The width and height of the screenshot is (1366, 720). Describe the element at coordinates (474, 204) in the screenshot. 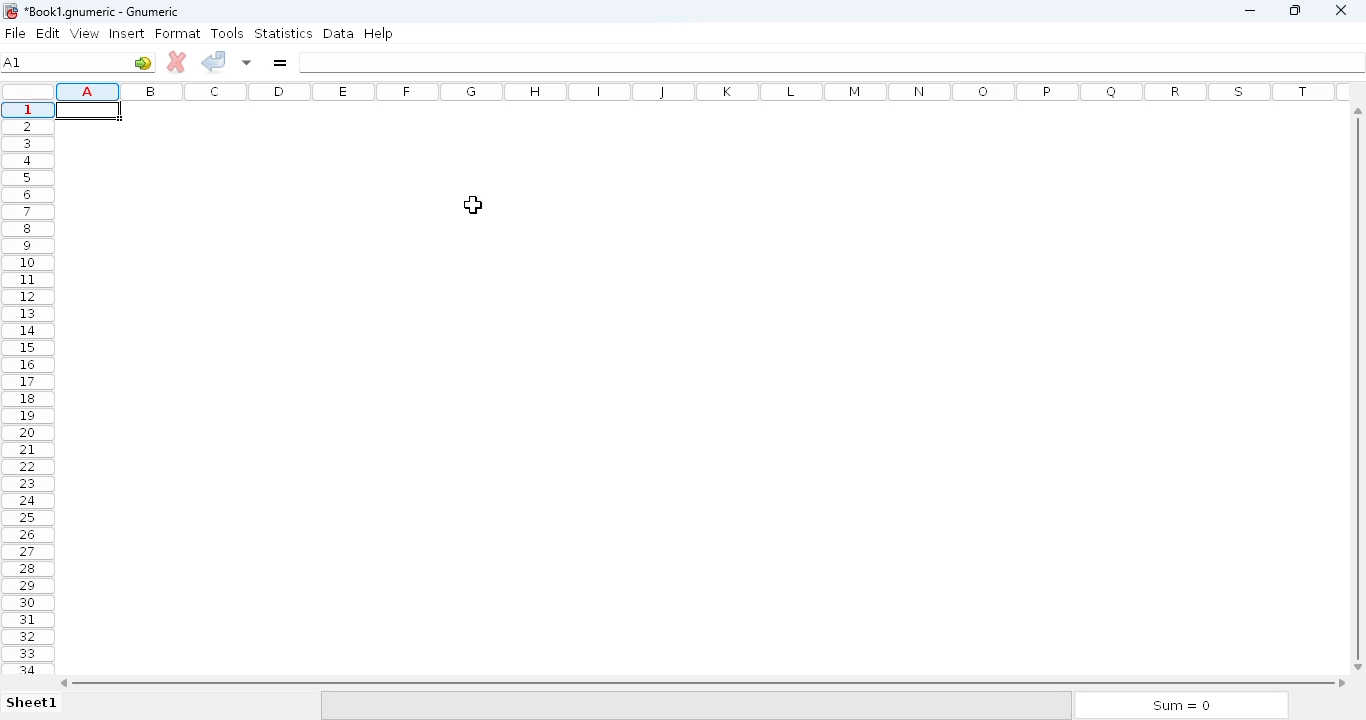

I see `cursor` at that location.